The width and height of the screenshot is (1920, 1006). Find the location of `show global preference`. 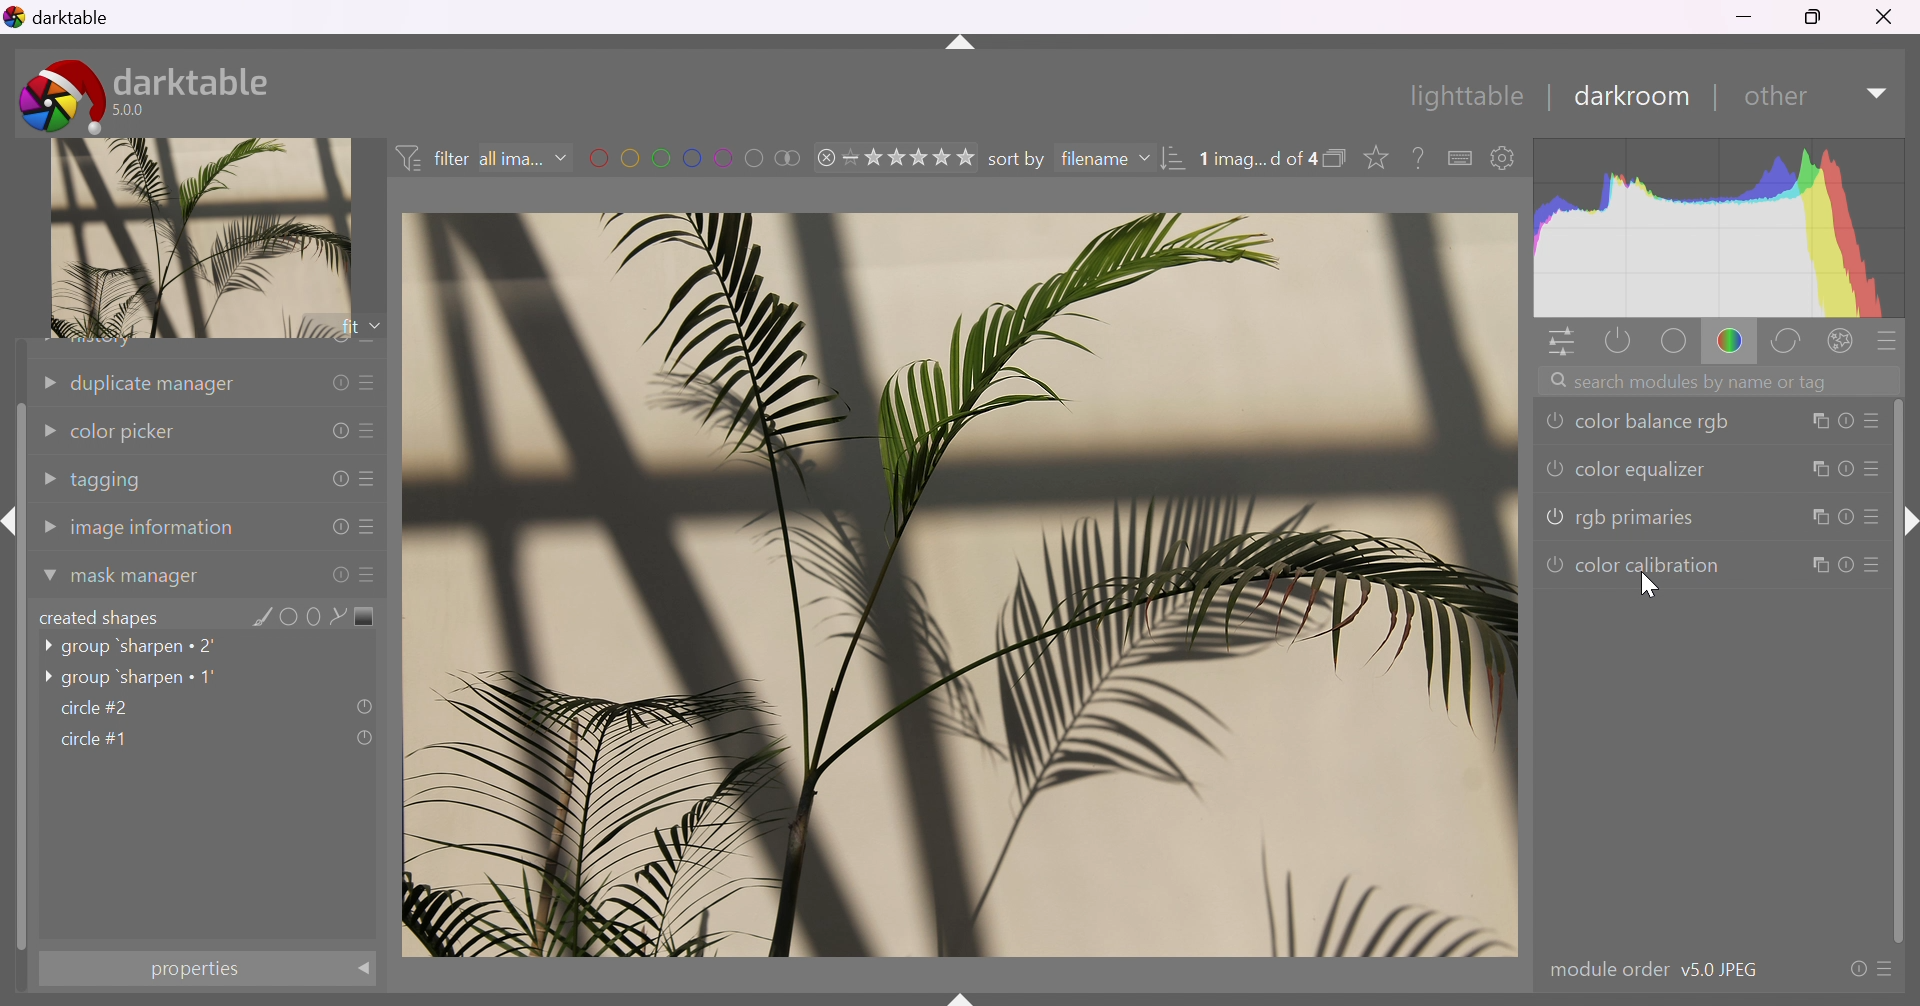

show global preference is located at coordinates (1503, 158).